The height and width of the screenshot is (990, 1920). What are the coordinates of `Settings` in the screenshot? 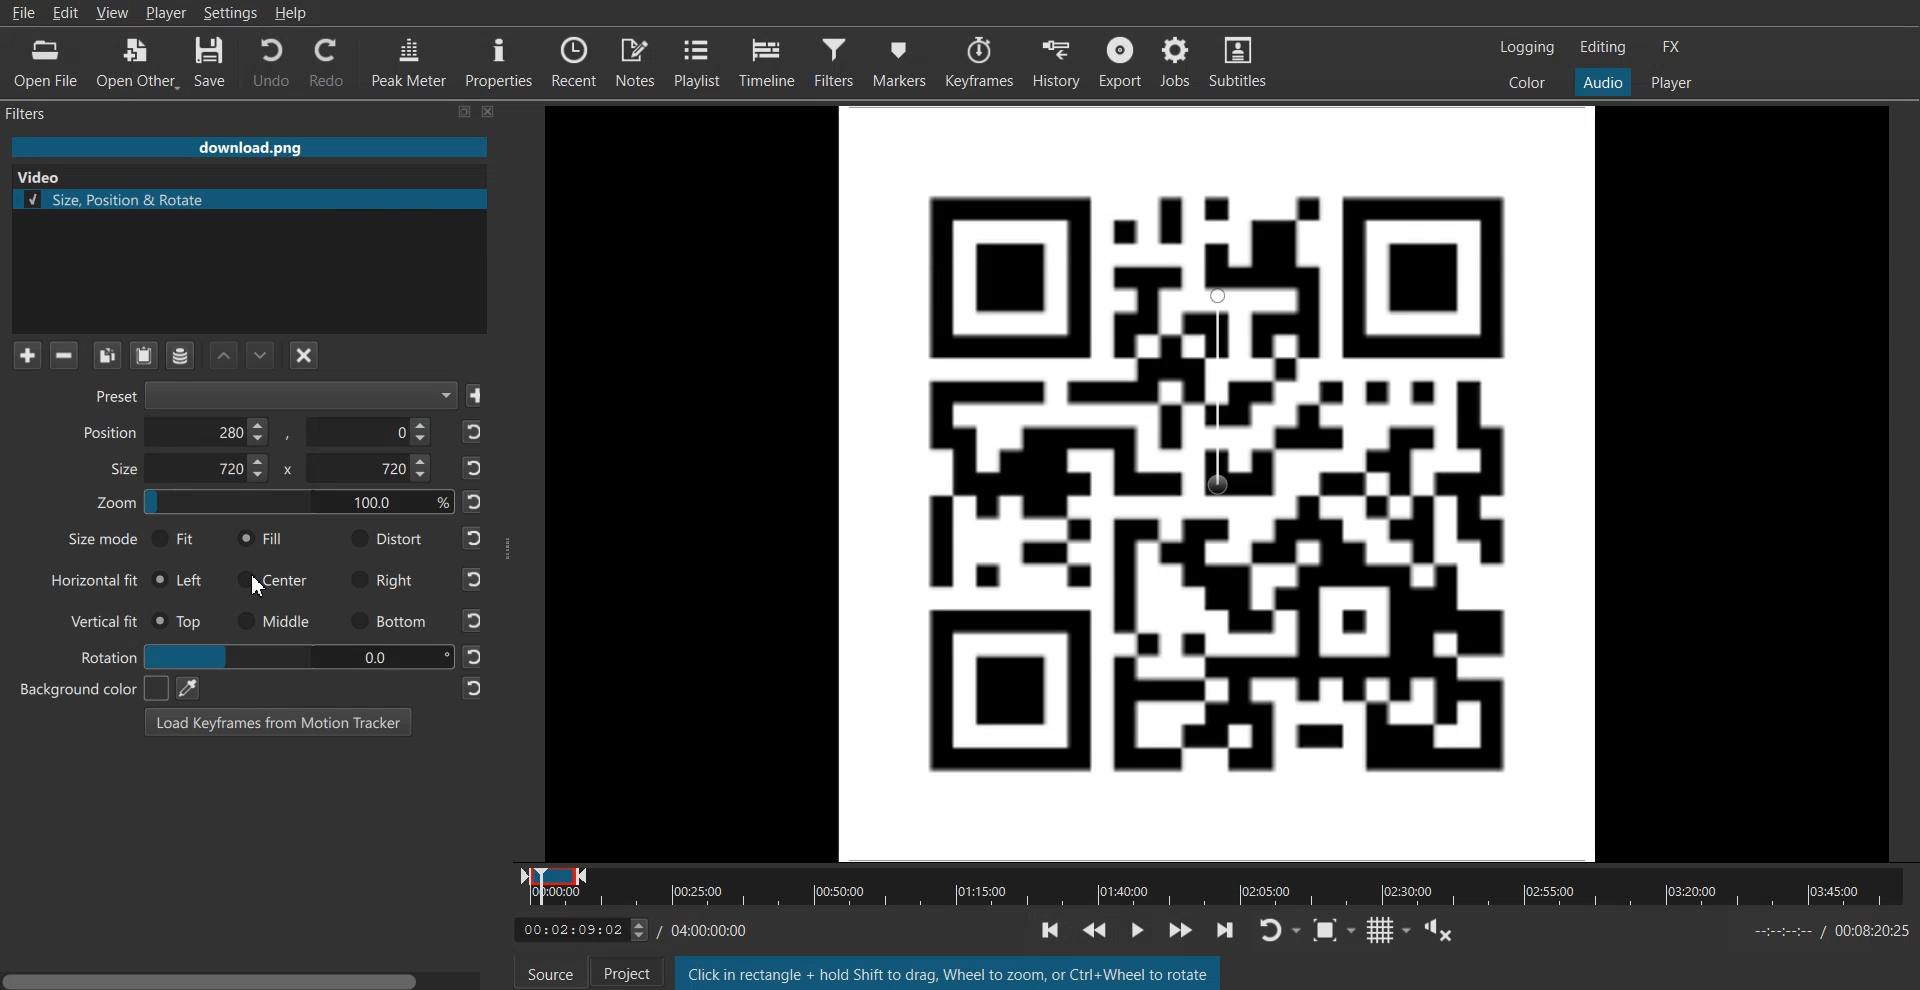 It's located at (231, 13).